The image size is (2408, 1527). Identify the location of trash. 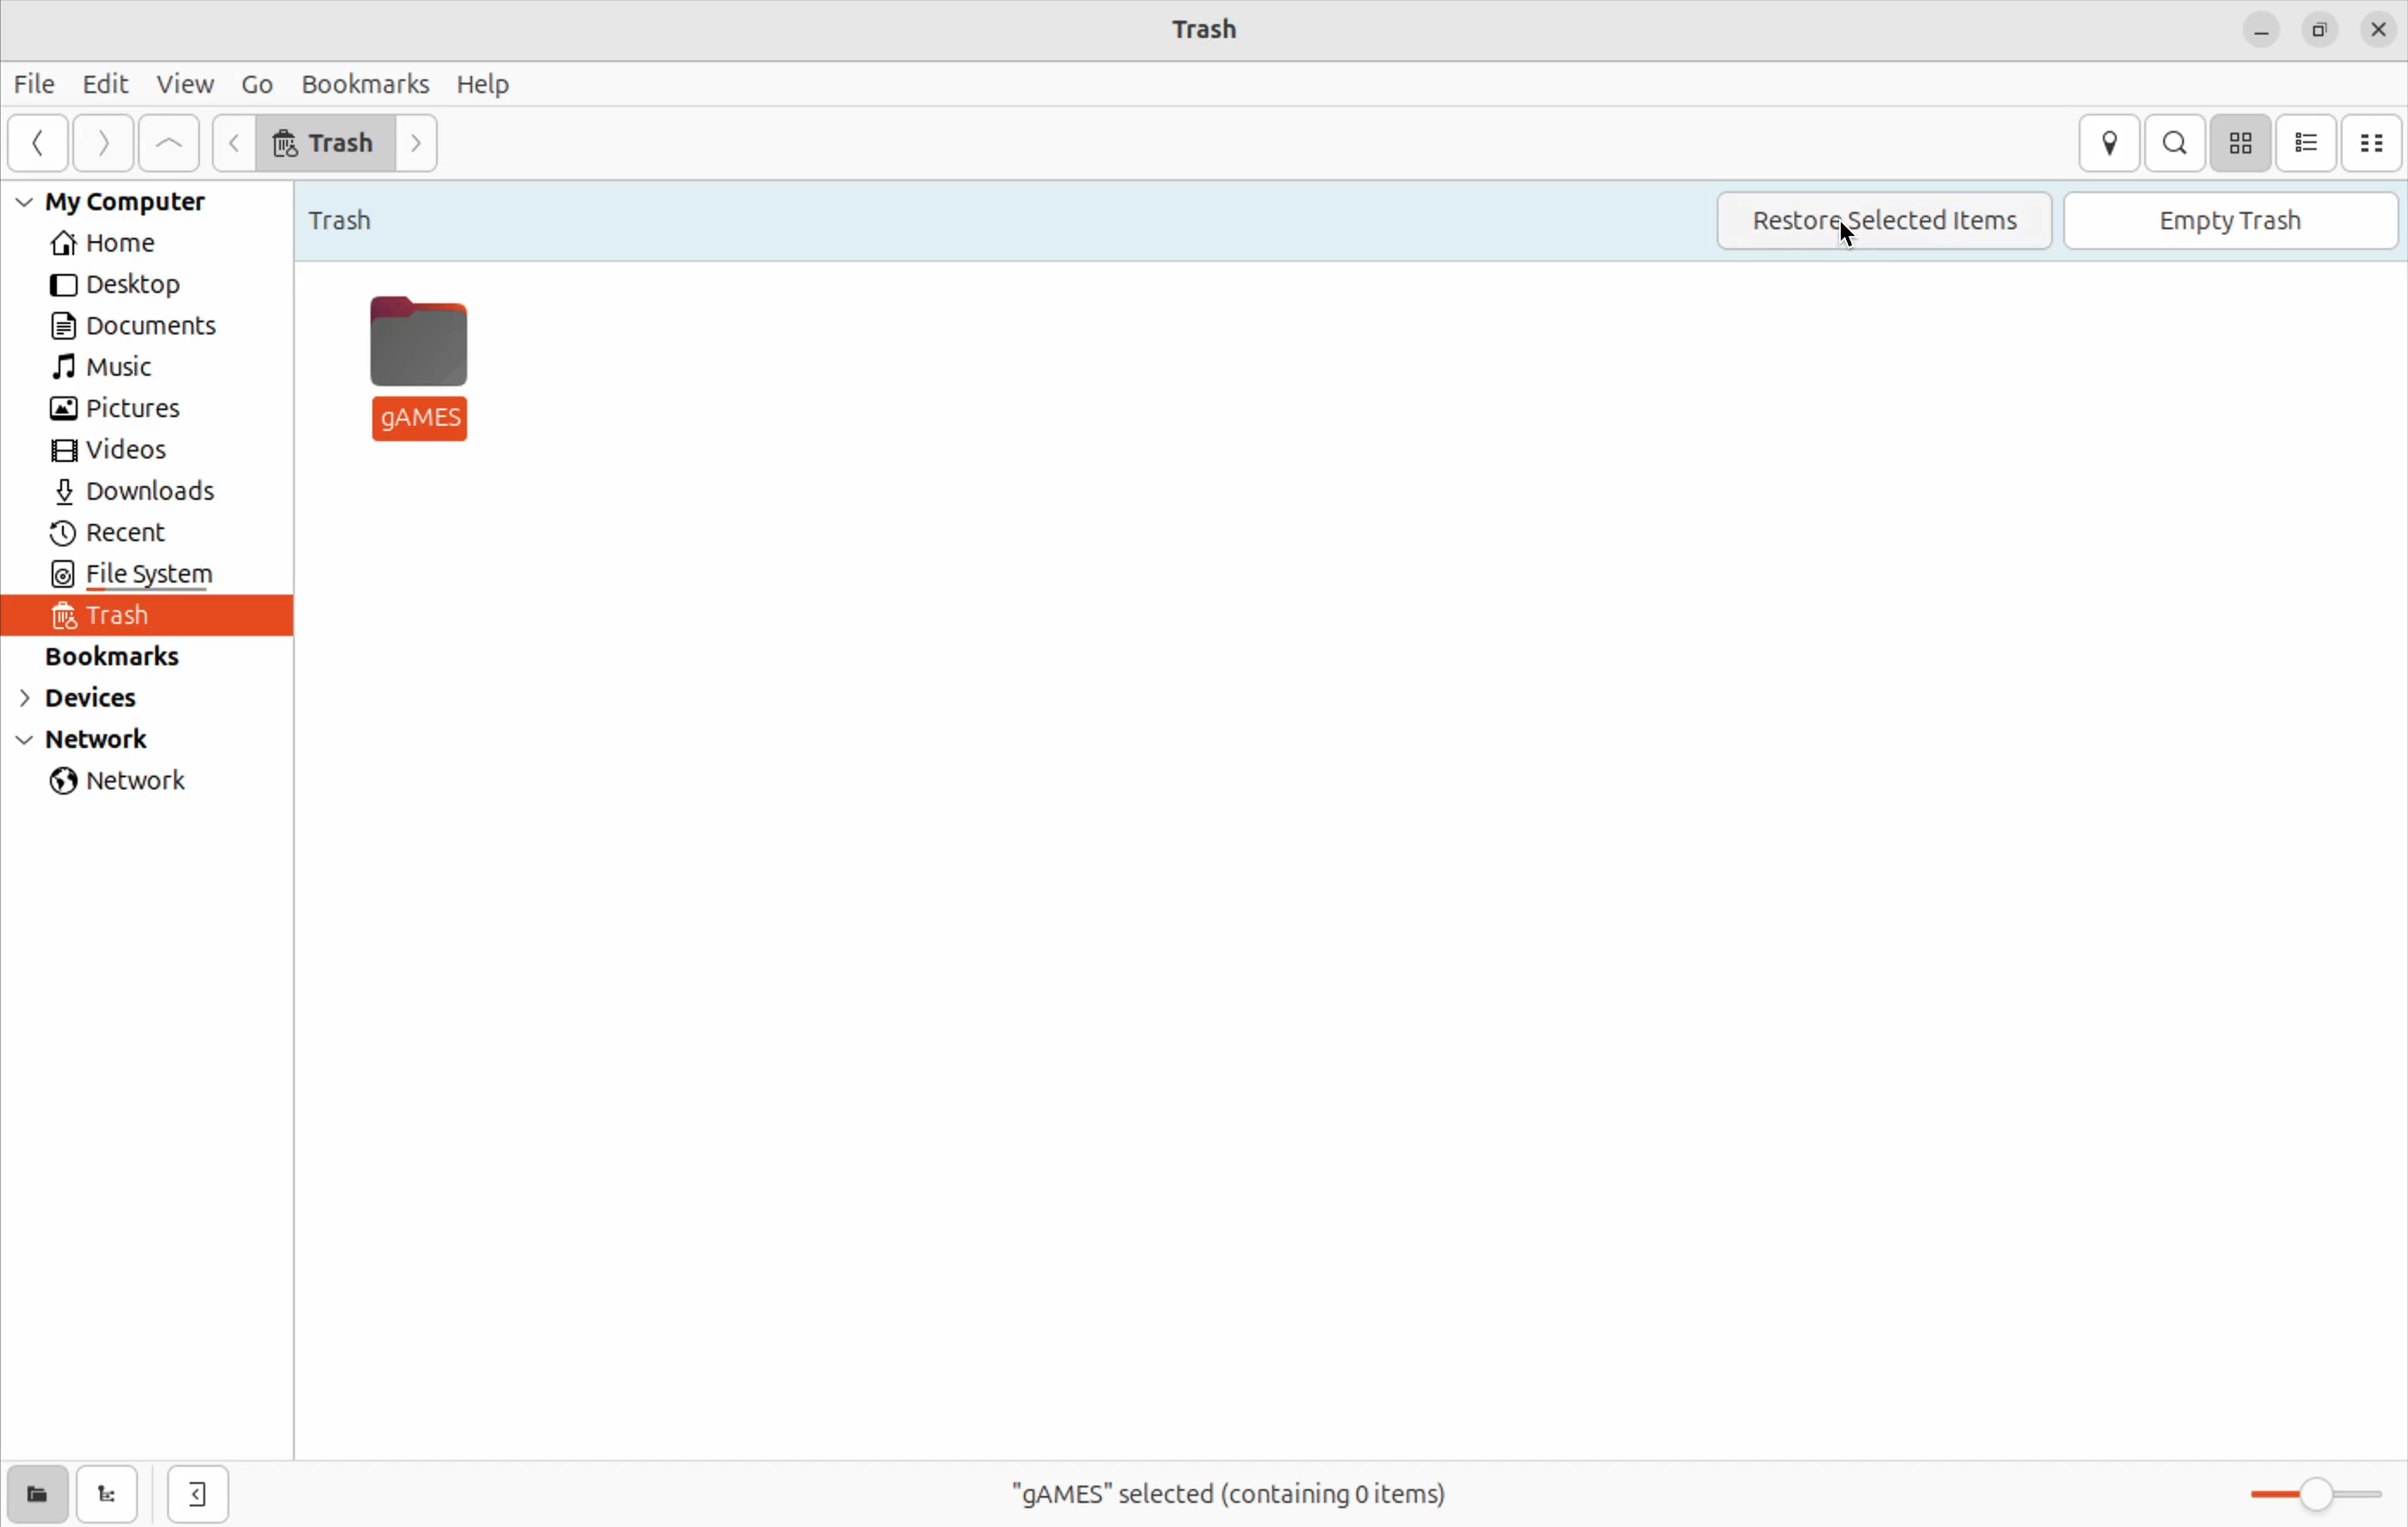
(361, 214).